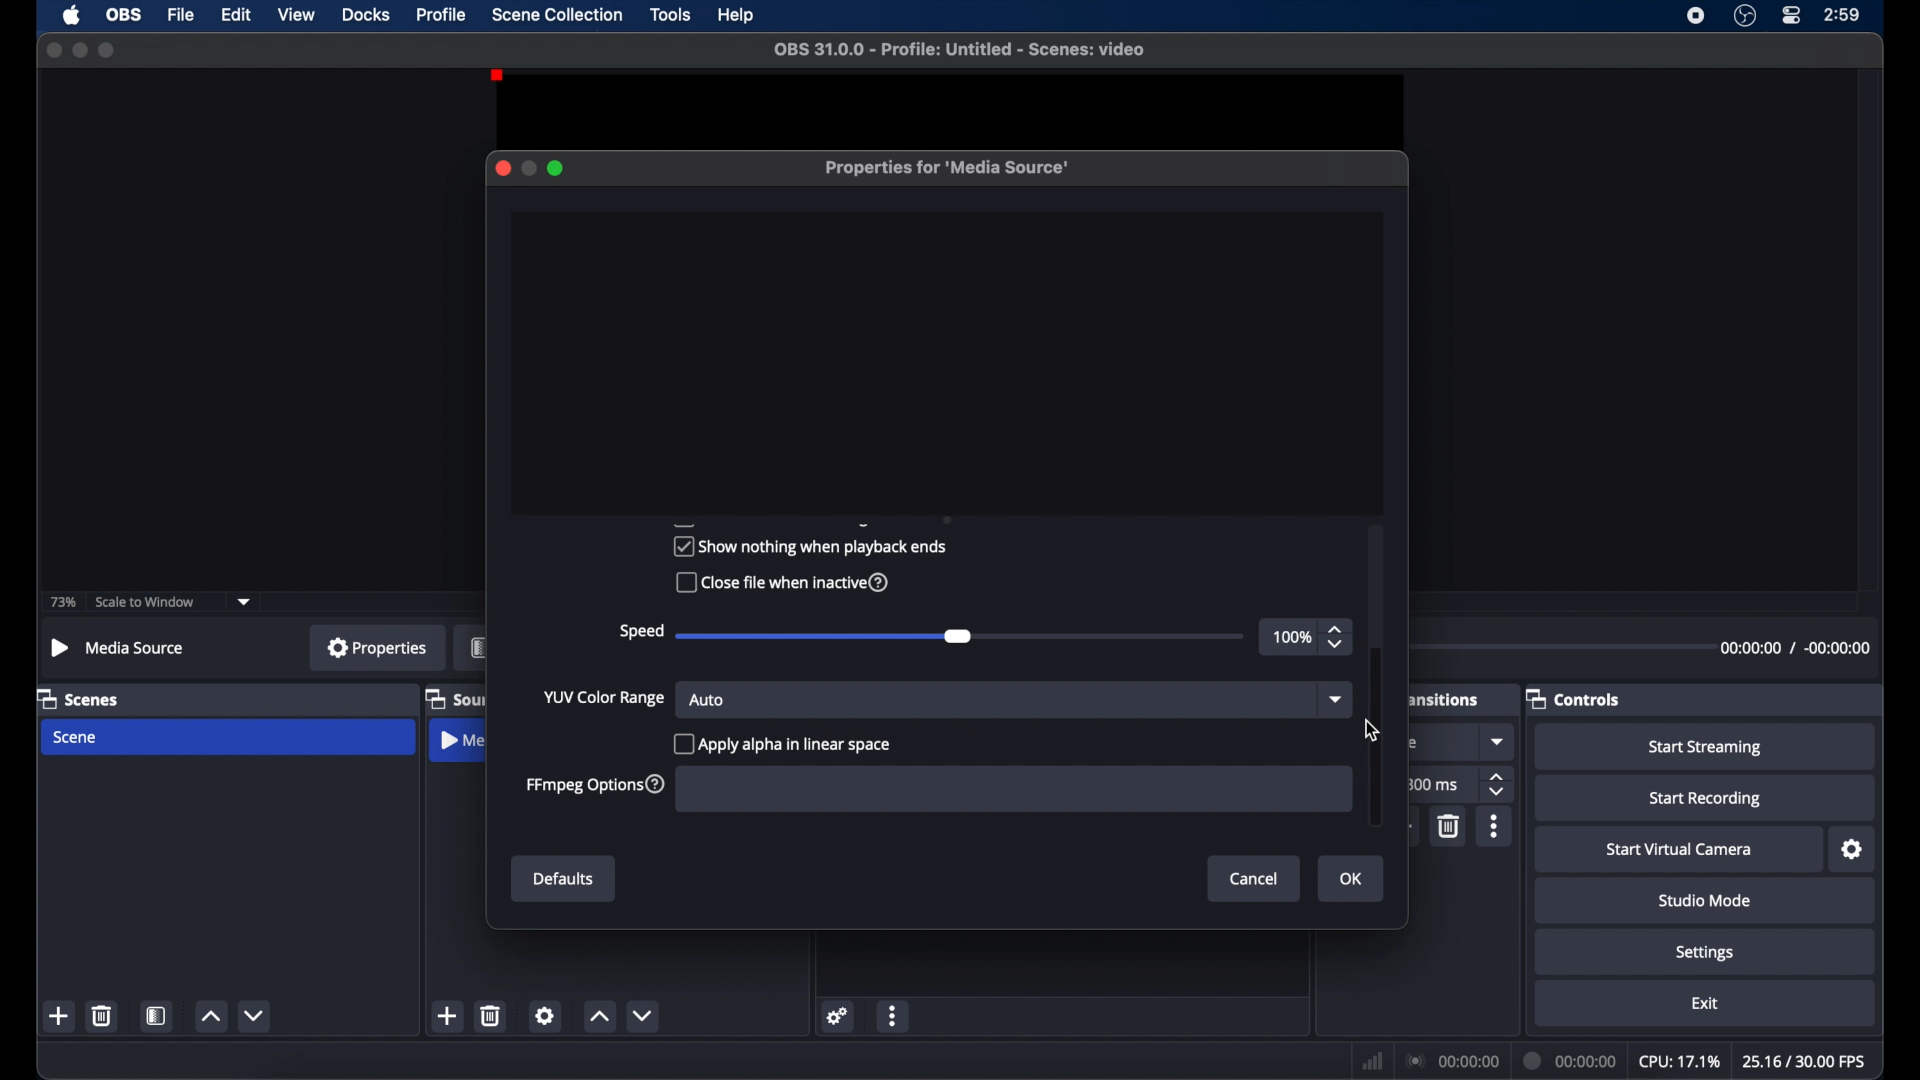  Describe the element at coordinates (1374, 731) in the screenshot. I see `cursor` at that location.